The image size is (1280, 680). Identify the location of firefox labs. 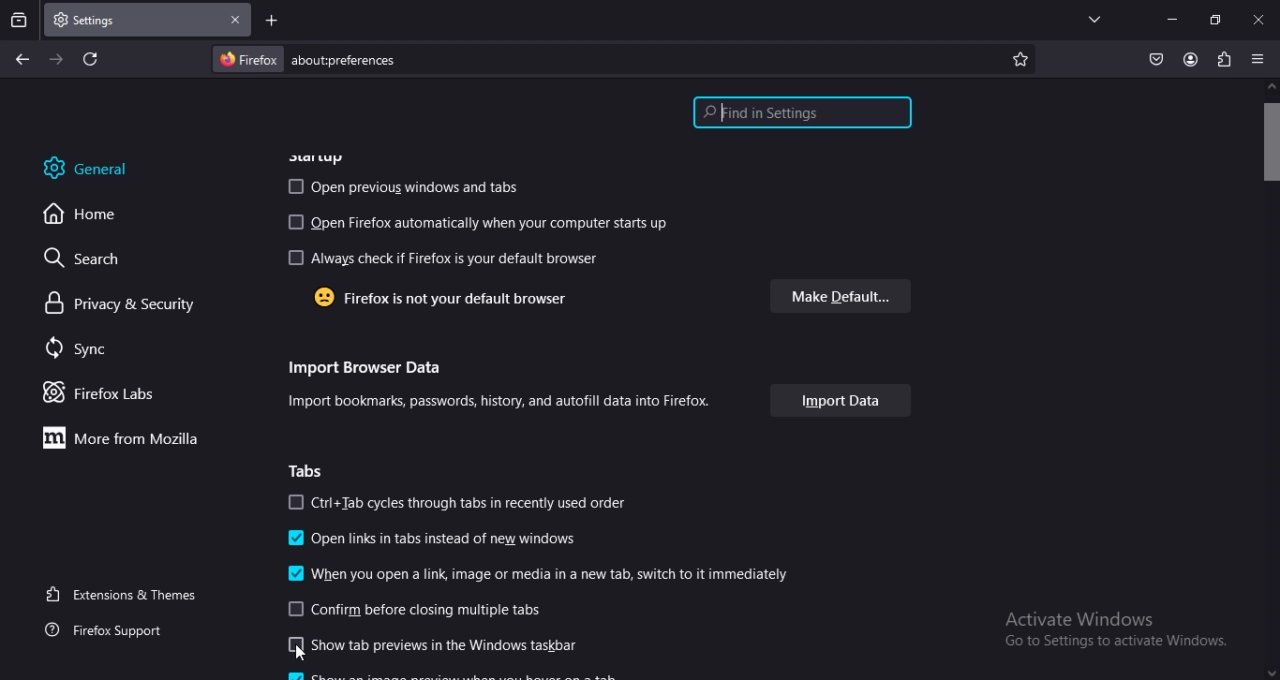
(101, 393).